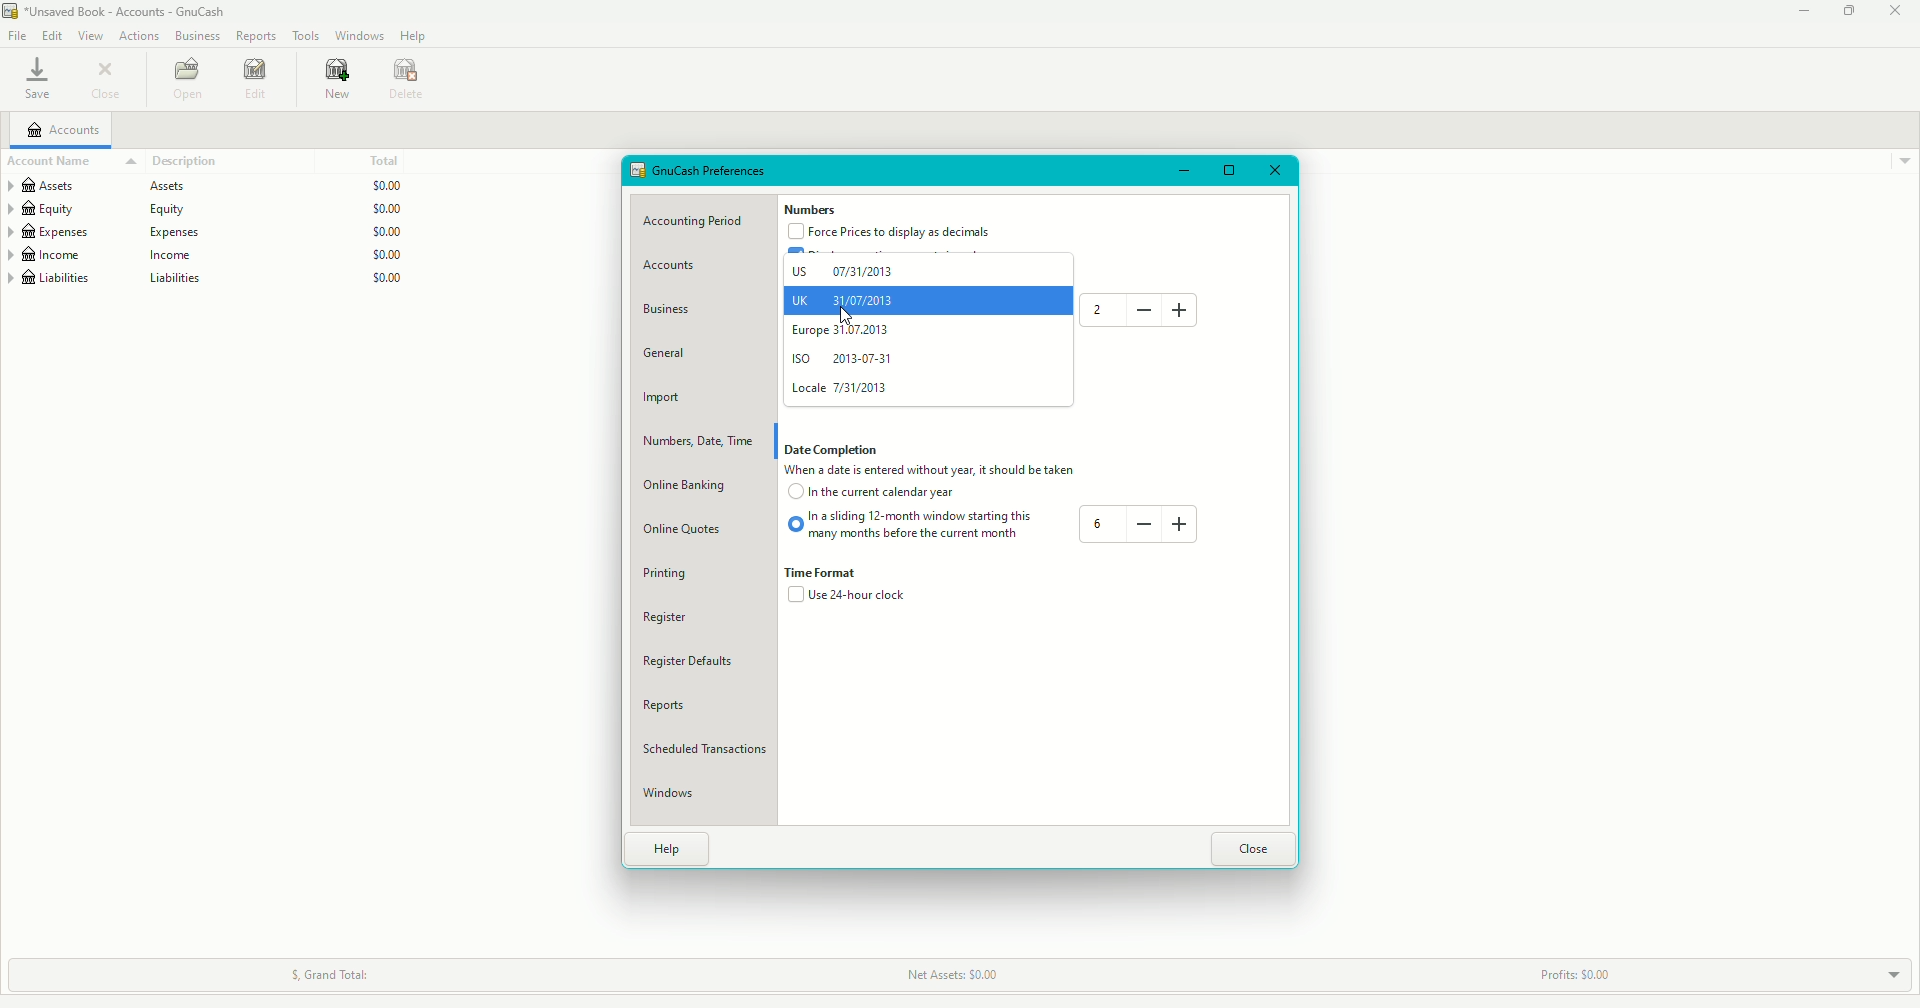  I want to click on Open, so click(189, 79).